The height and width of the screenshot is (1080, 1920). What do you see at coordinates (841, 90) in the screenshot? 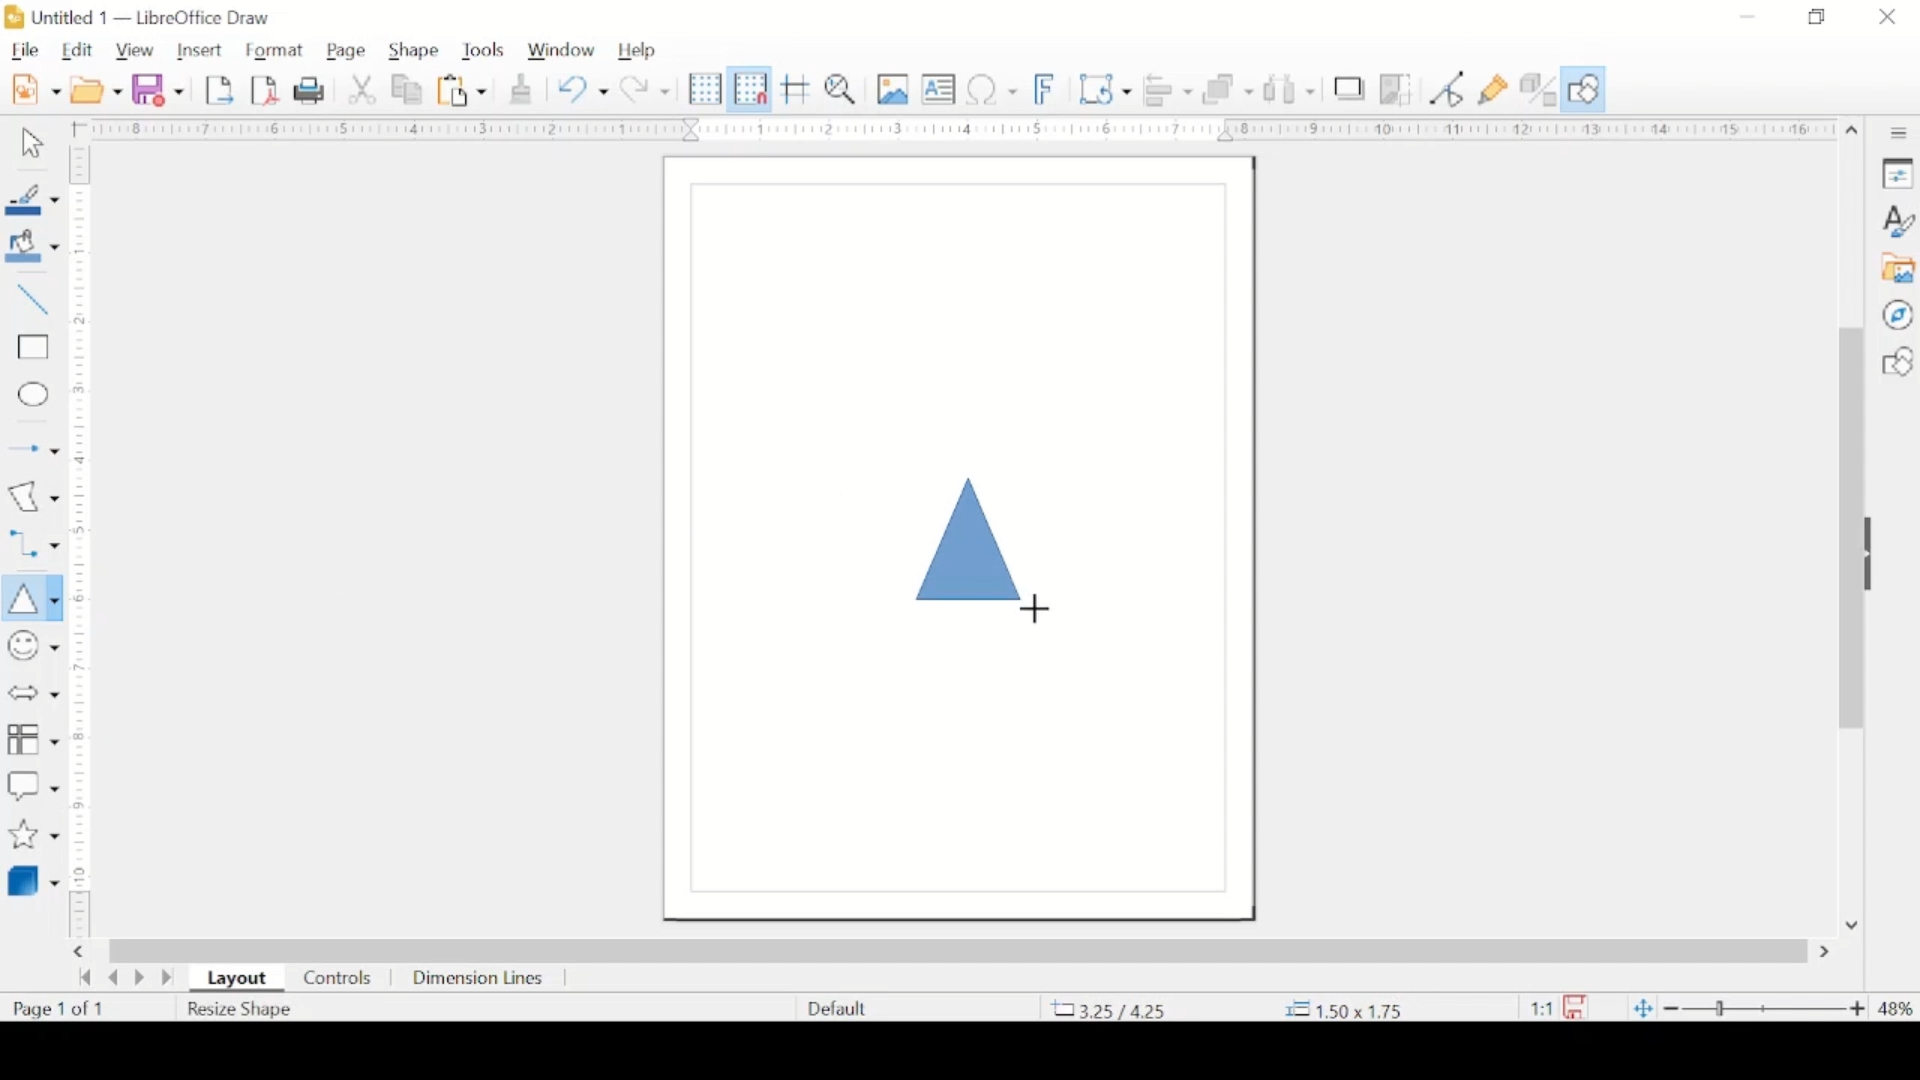
I see `zoom and pan` at bounding box center [841, 90].